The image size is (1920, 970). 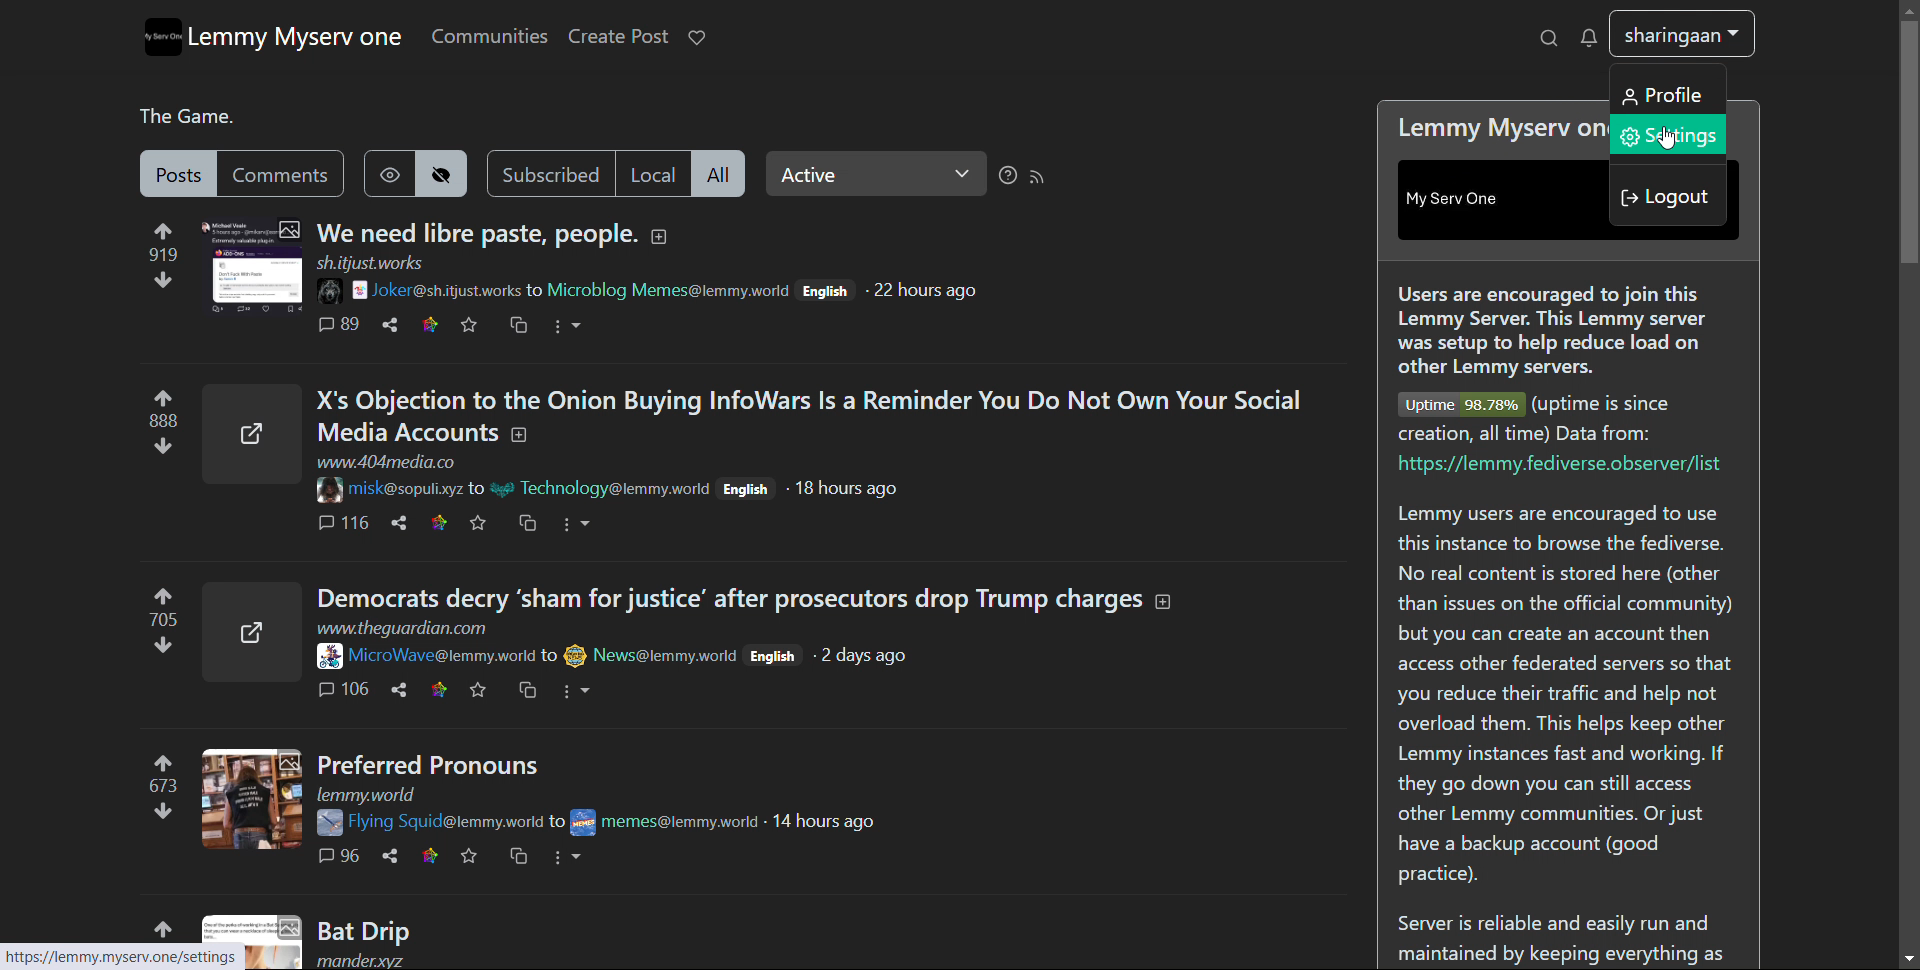 What do you see at coordinates (669, 286) in the screenshot?
I see `poster username` at bounding box center [669, 286].